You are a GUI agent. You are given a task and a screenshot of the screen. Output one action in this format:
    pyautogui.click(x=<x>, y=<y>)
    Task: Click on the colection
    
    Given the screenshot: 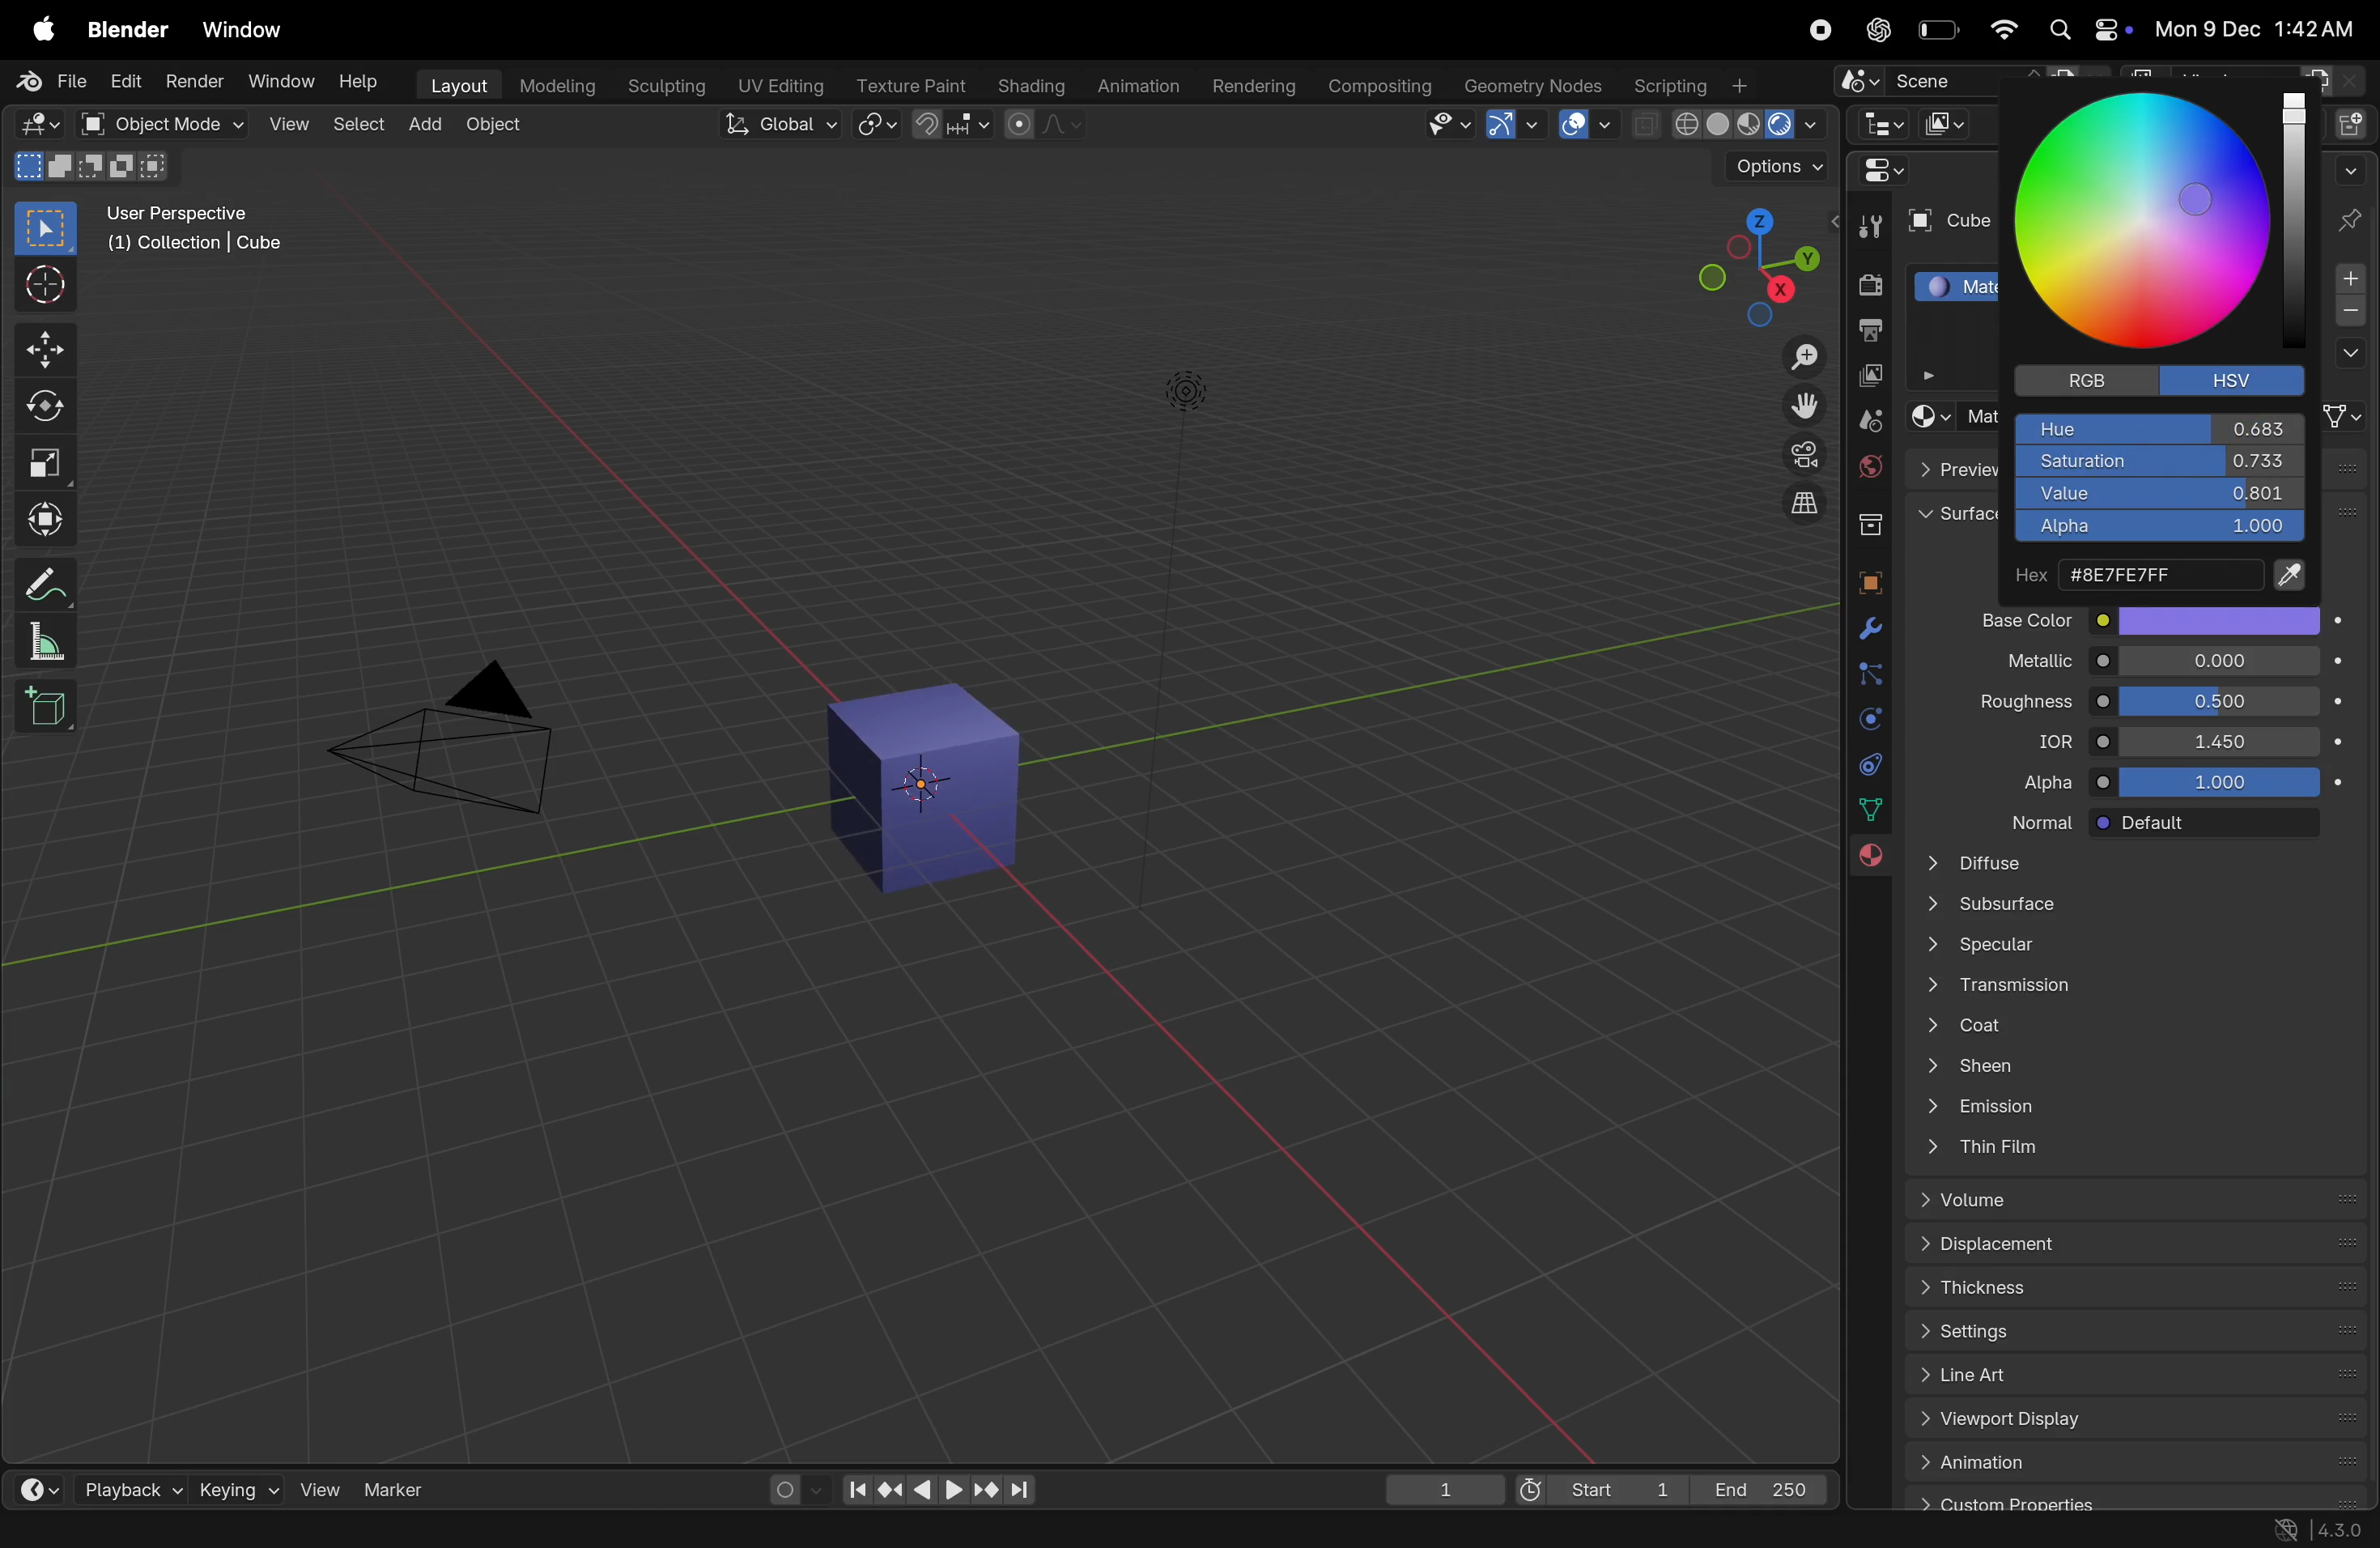 What is the action you would take?
    pyautogui.click(x=1867, y=517)
    